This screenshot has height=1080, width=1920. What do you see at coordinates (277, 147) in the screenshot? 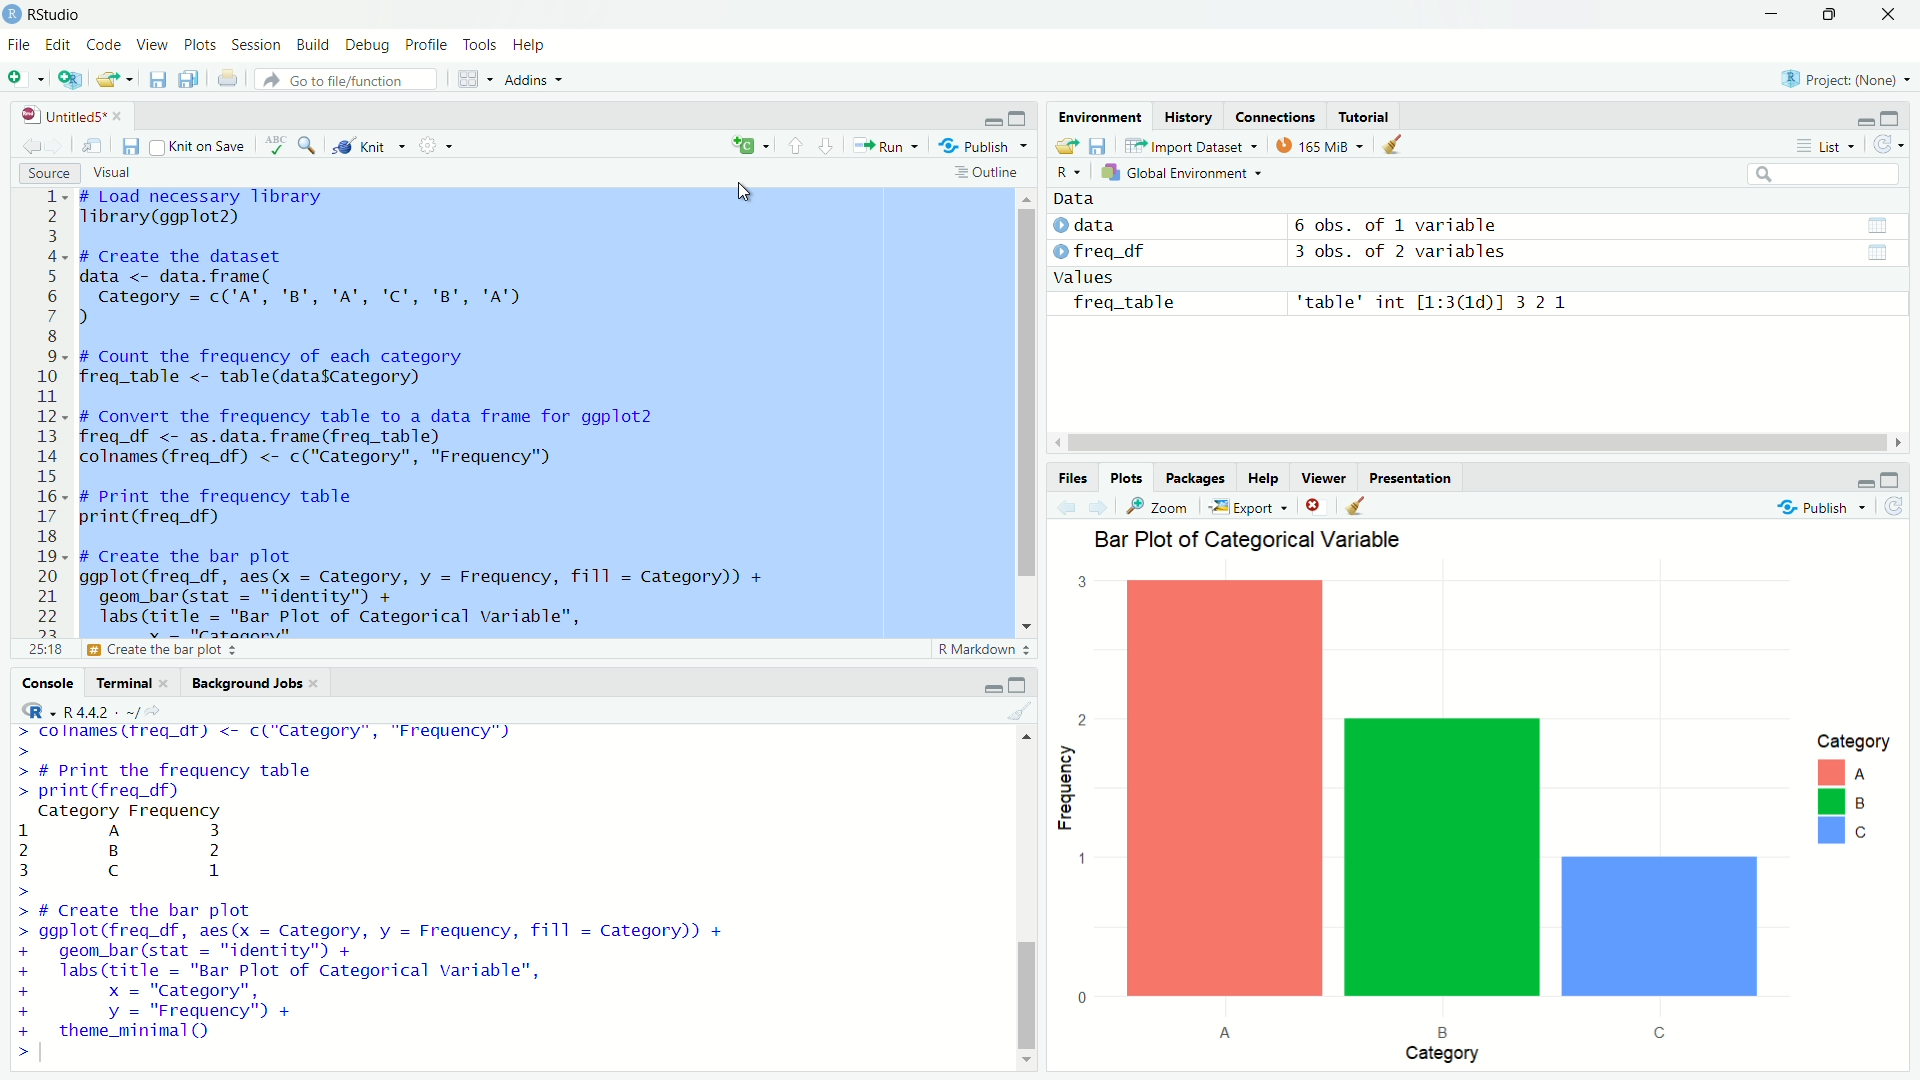
I see `spelling check` at bounding box center [277, 147].